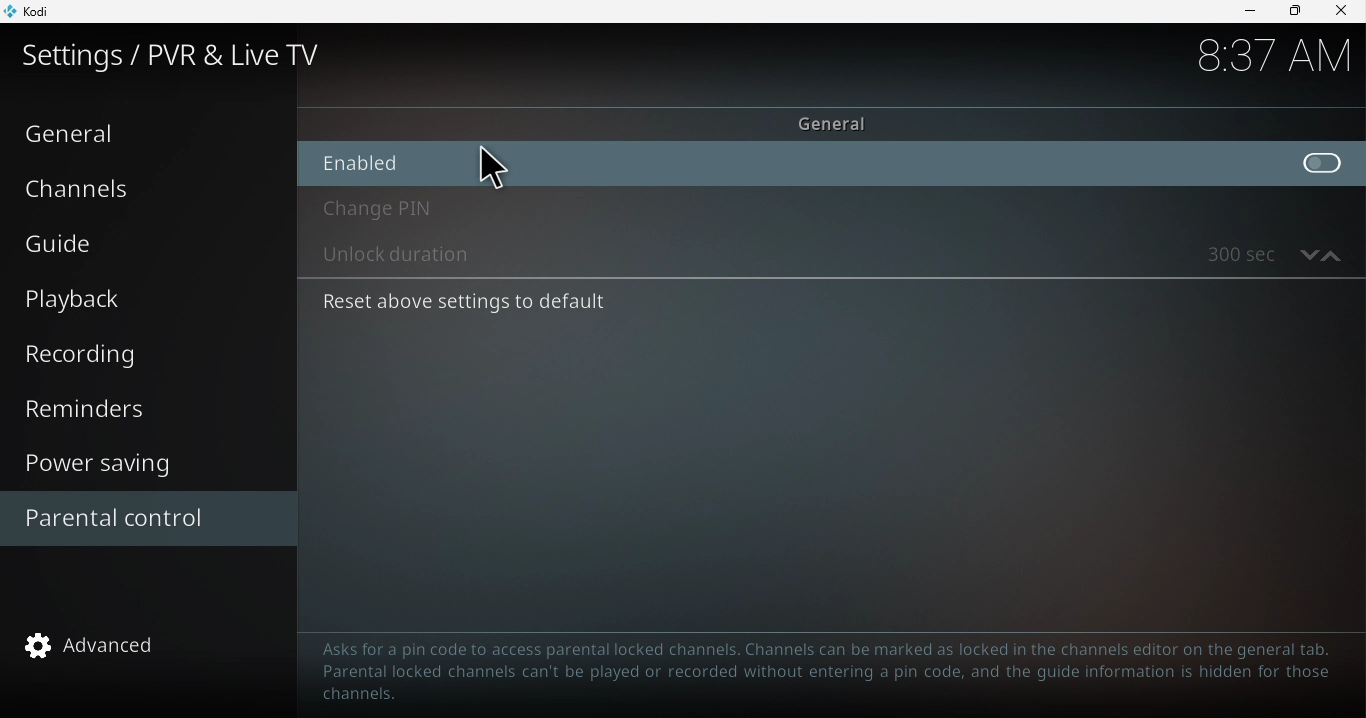 The width and height of the screenshot is (1366, 718). What do you see at coordinates (1306, 253) in the screenshot?
I see `decrease` at bounding box center [1306, 253].